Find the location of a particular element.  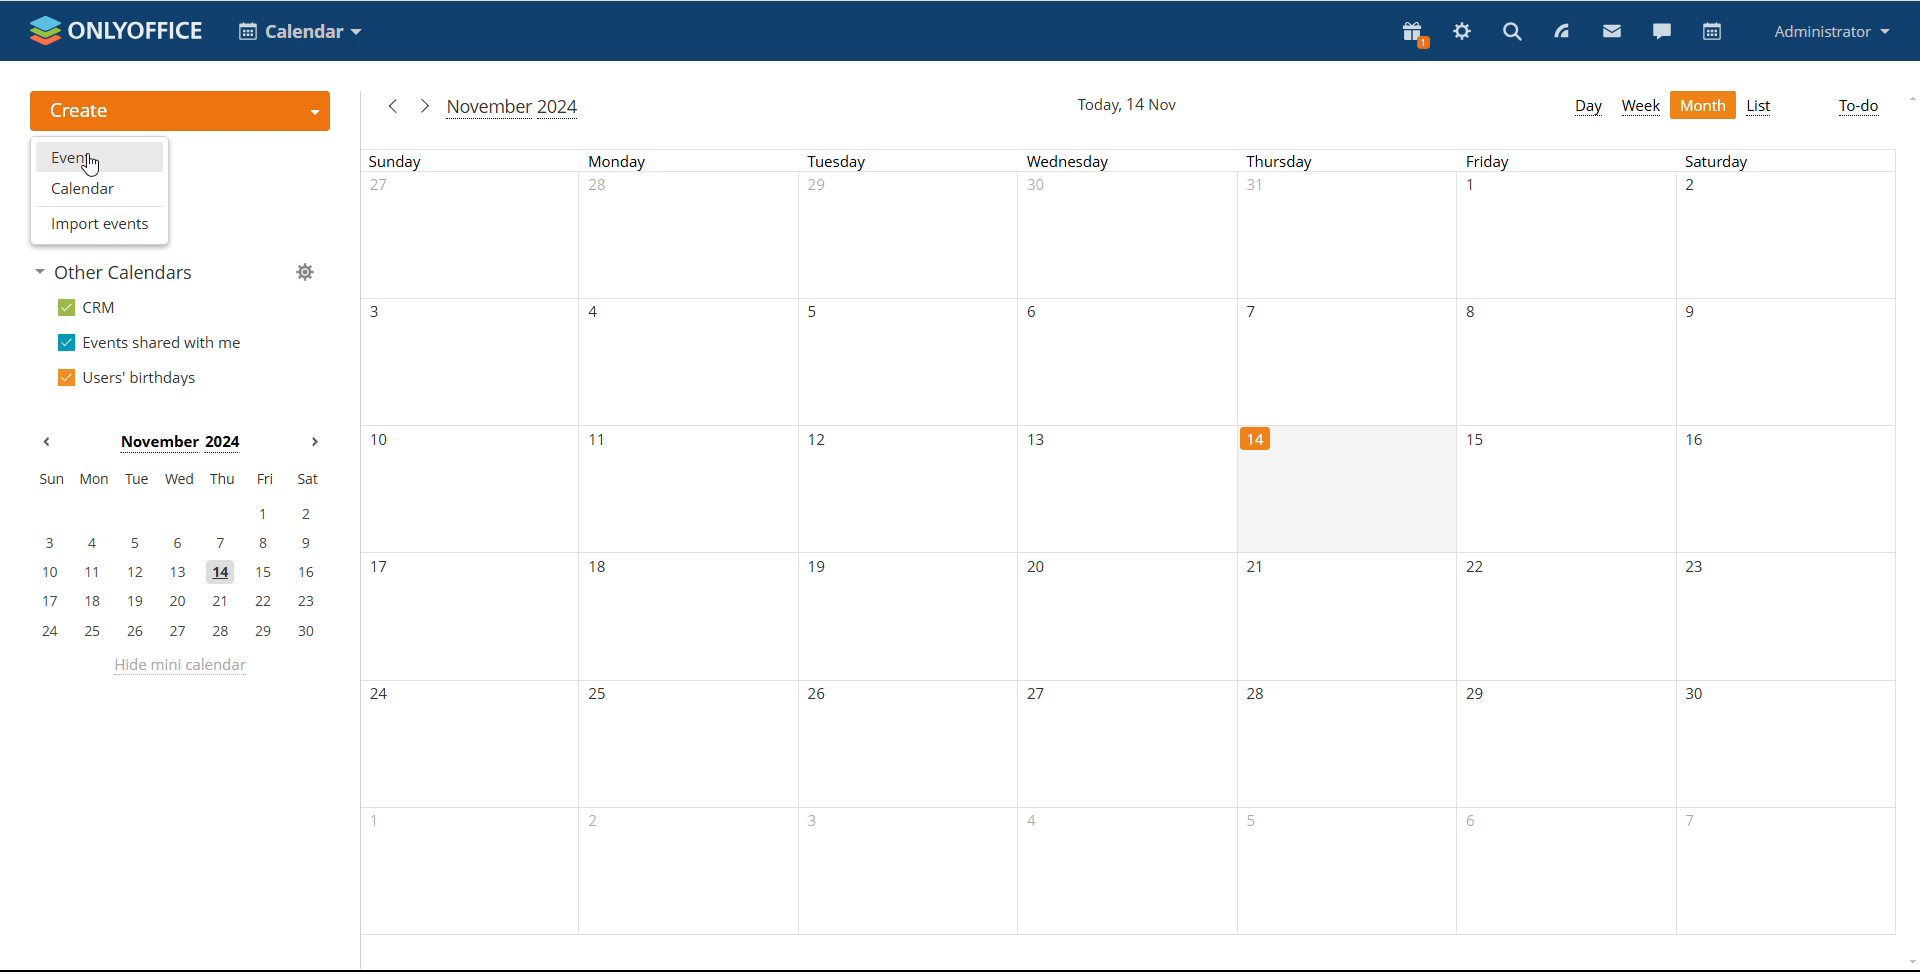

create is located at coordinates (180, 112).